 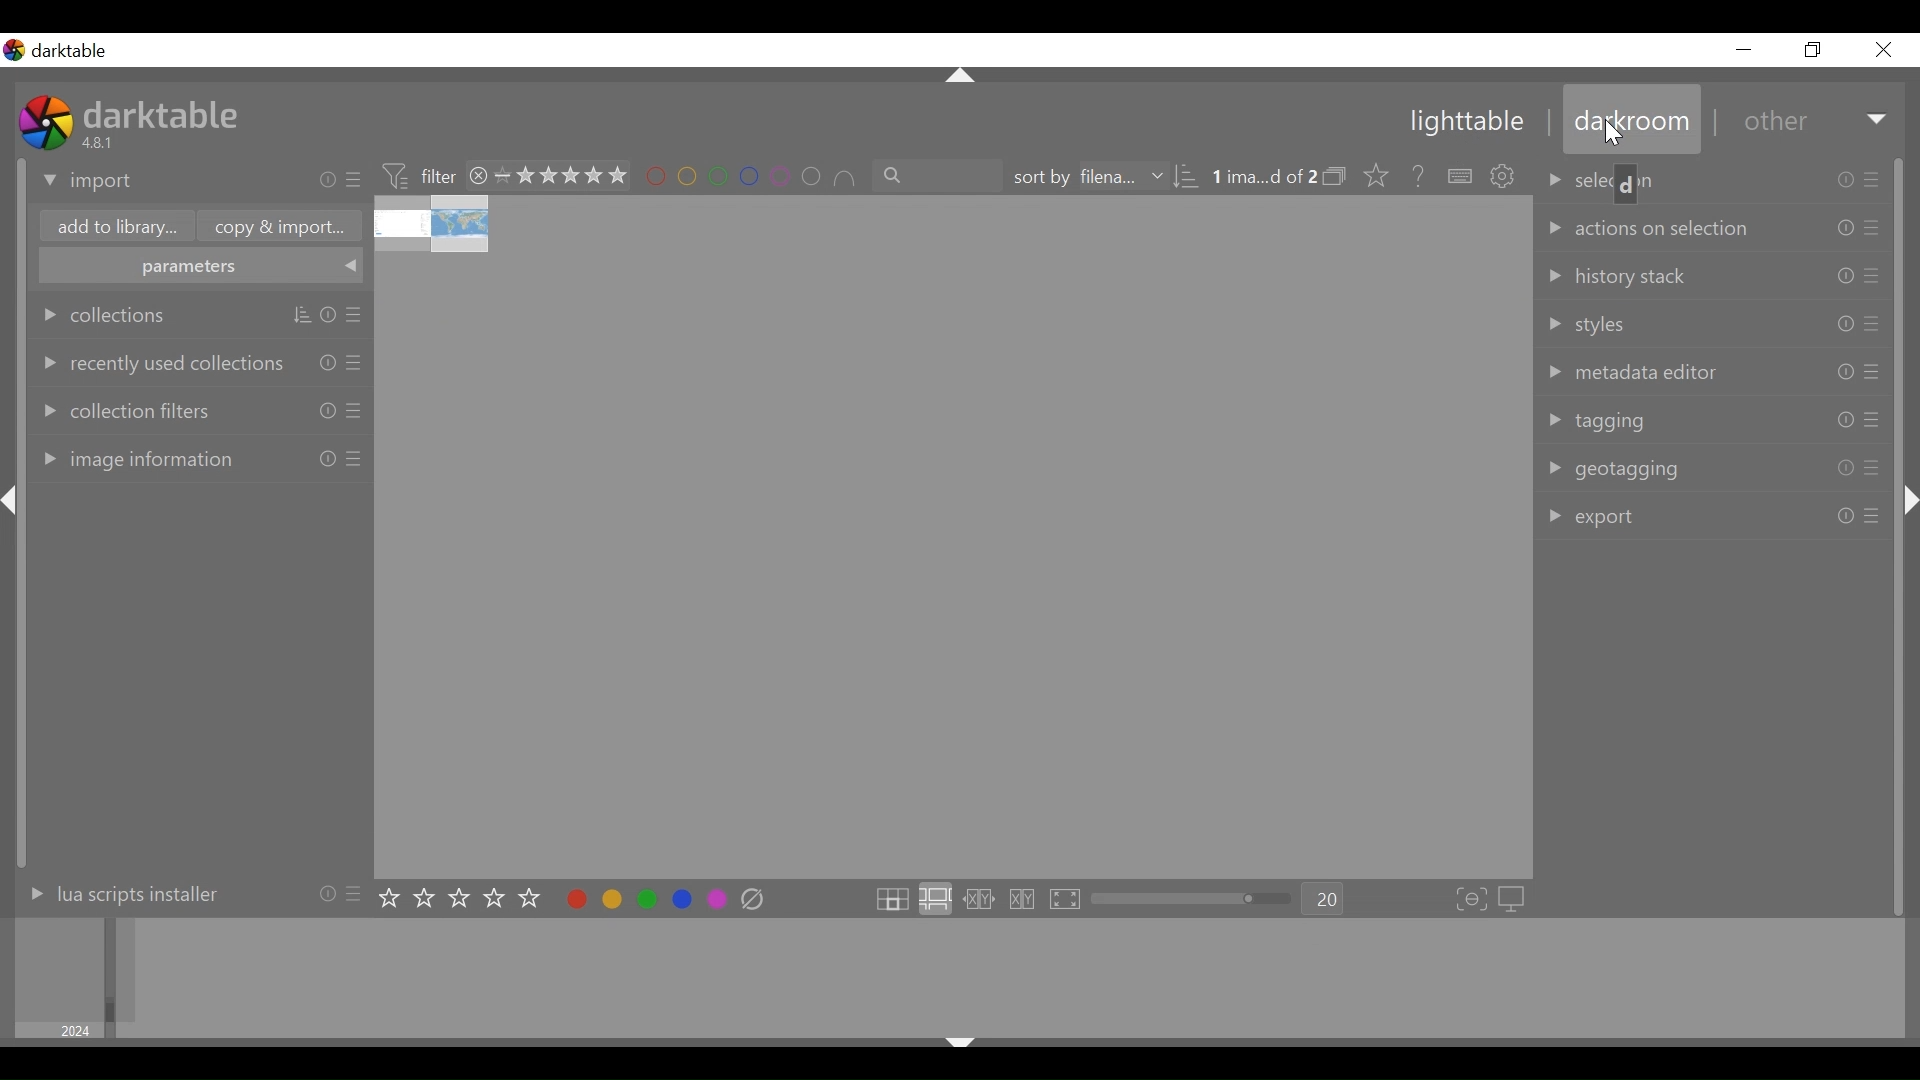 What do you see at coordinates (1874, 326) in the screenshot?
I see `` at bounding box center [1874, 326].